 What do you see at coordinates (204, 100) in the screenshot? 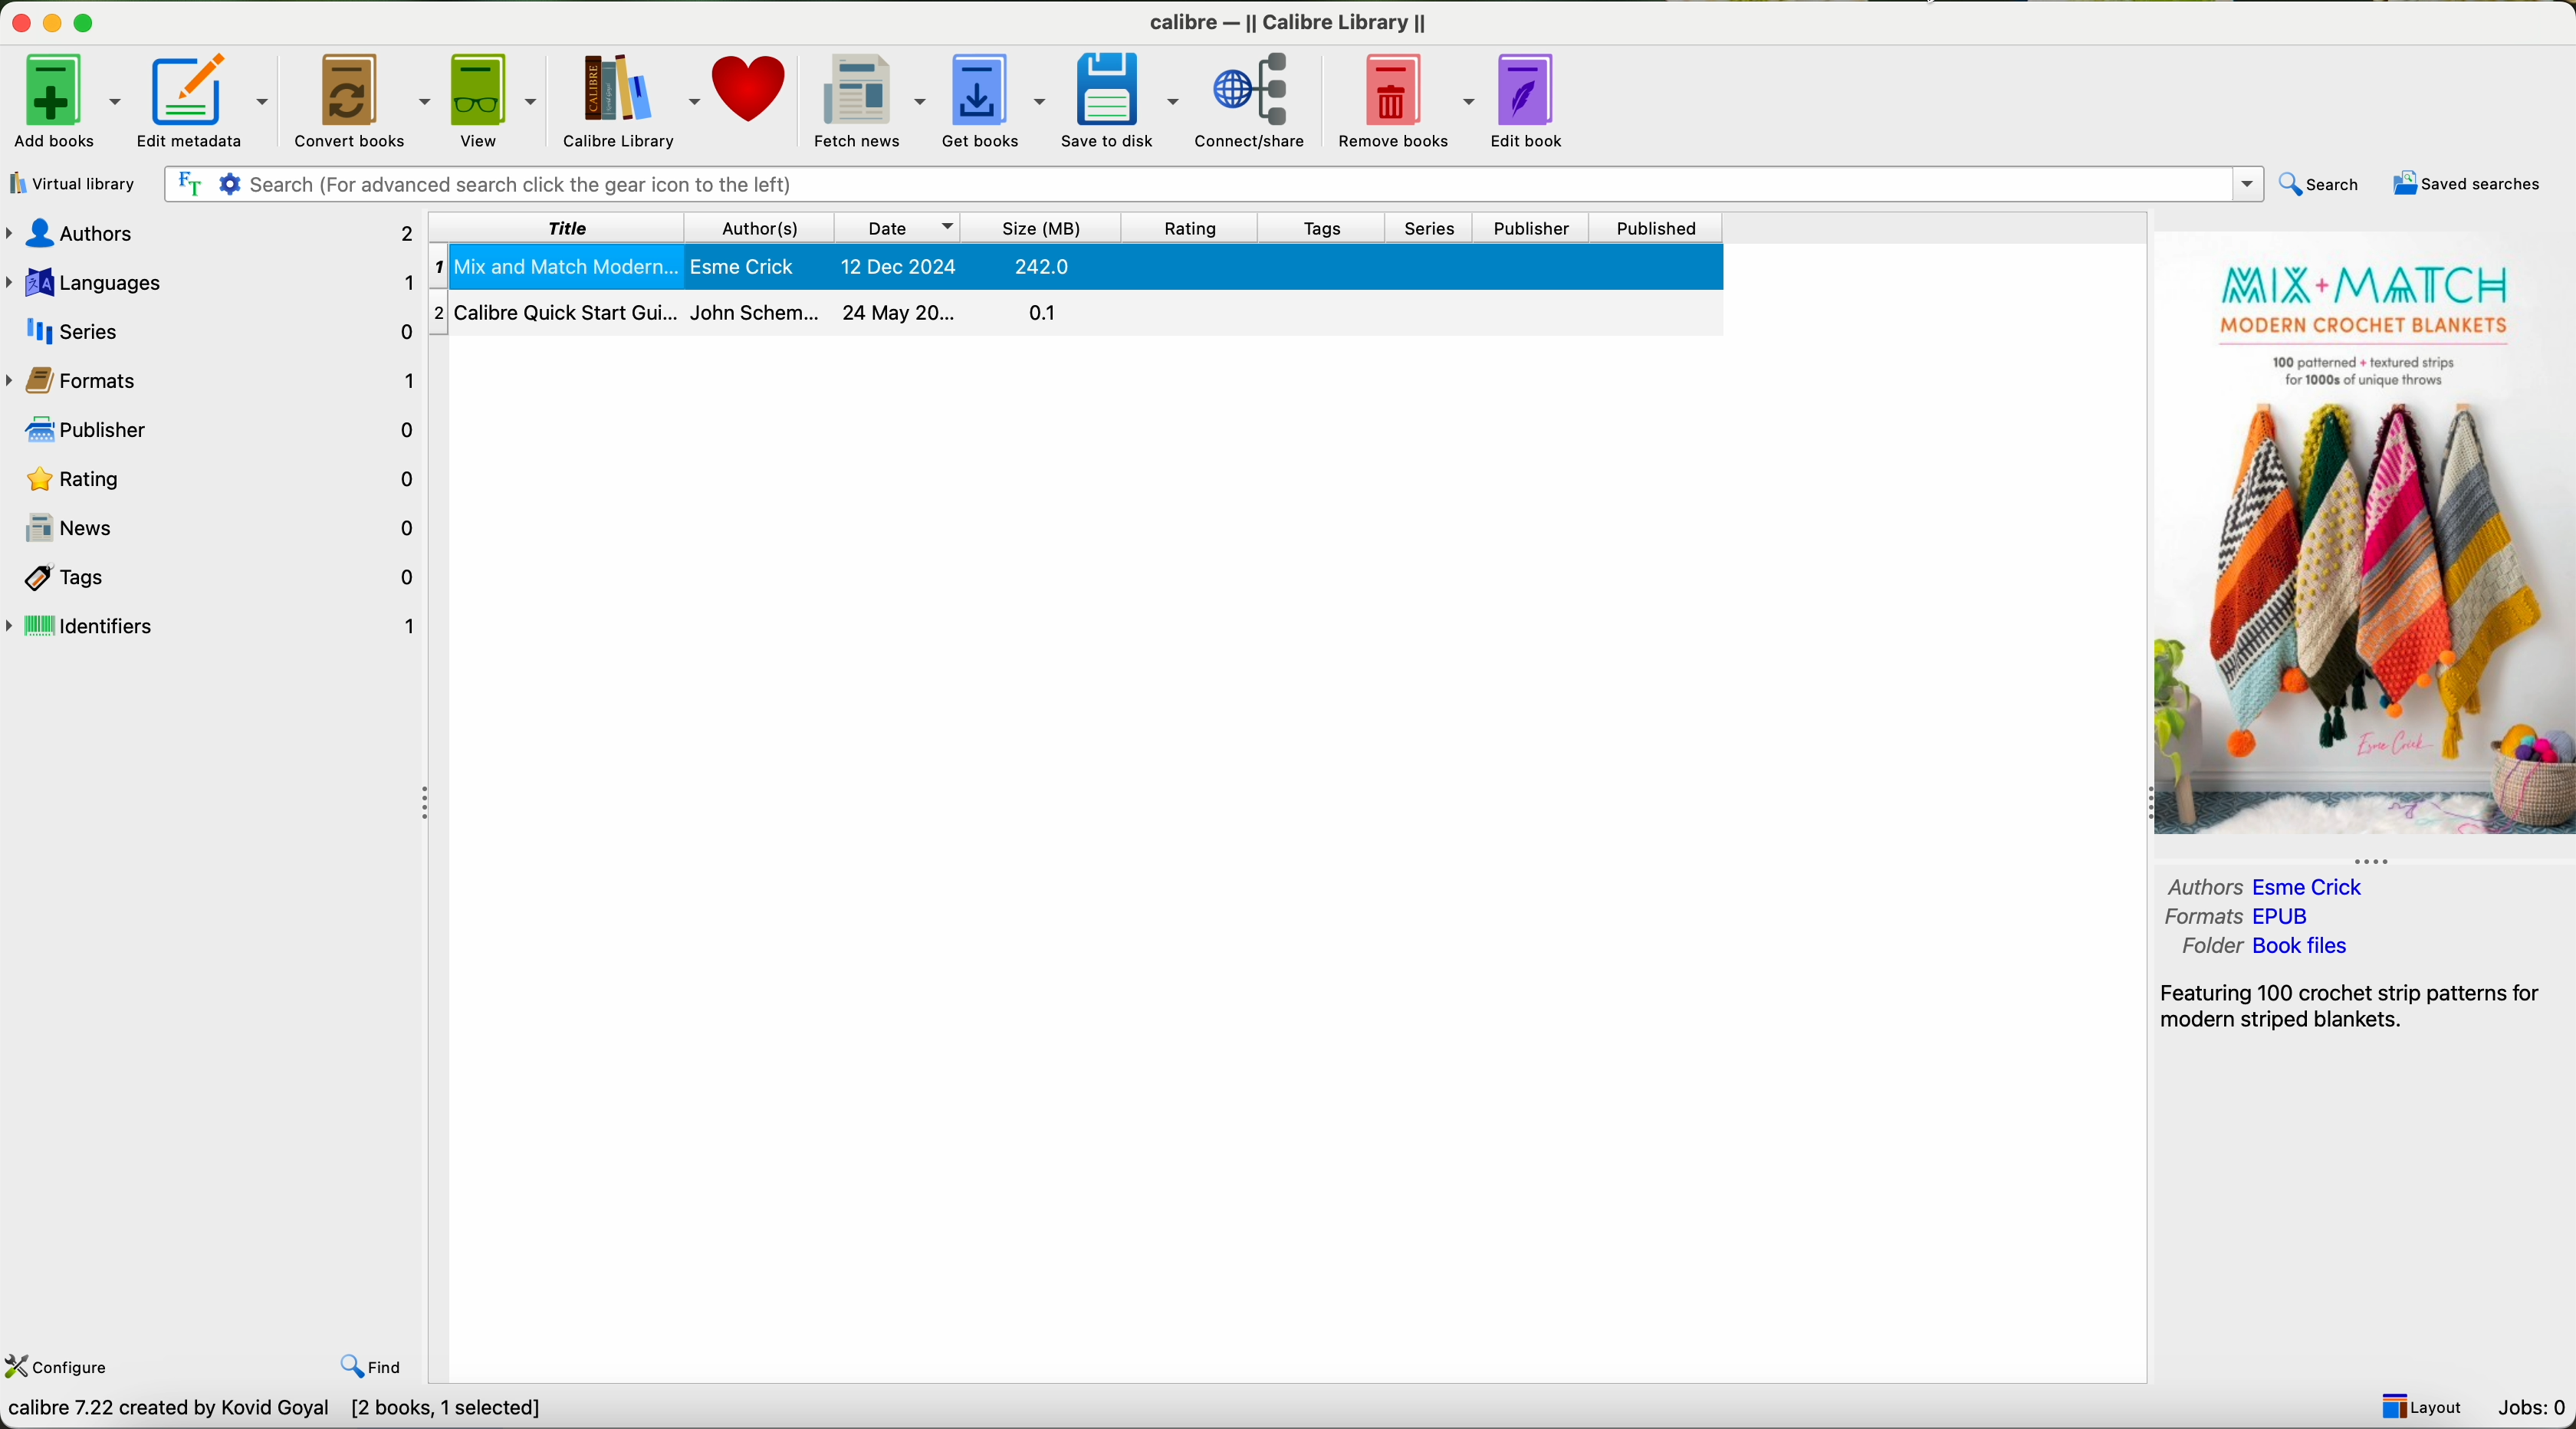
I see `edit metadata` at bounding box center [204, 100].